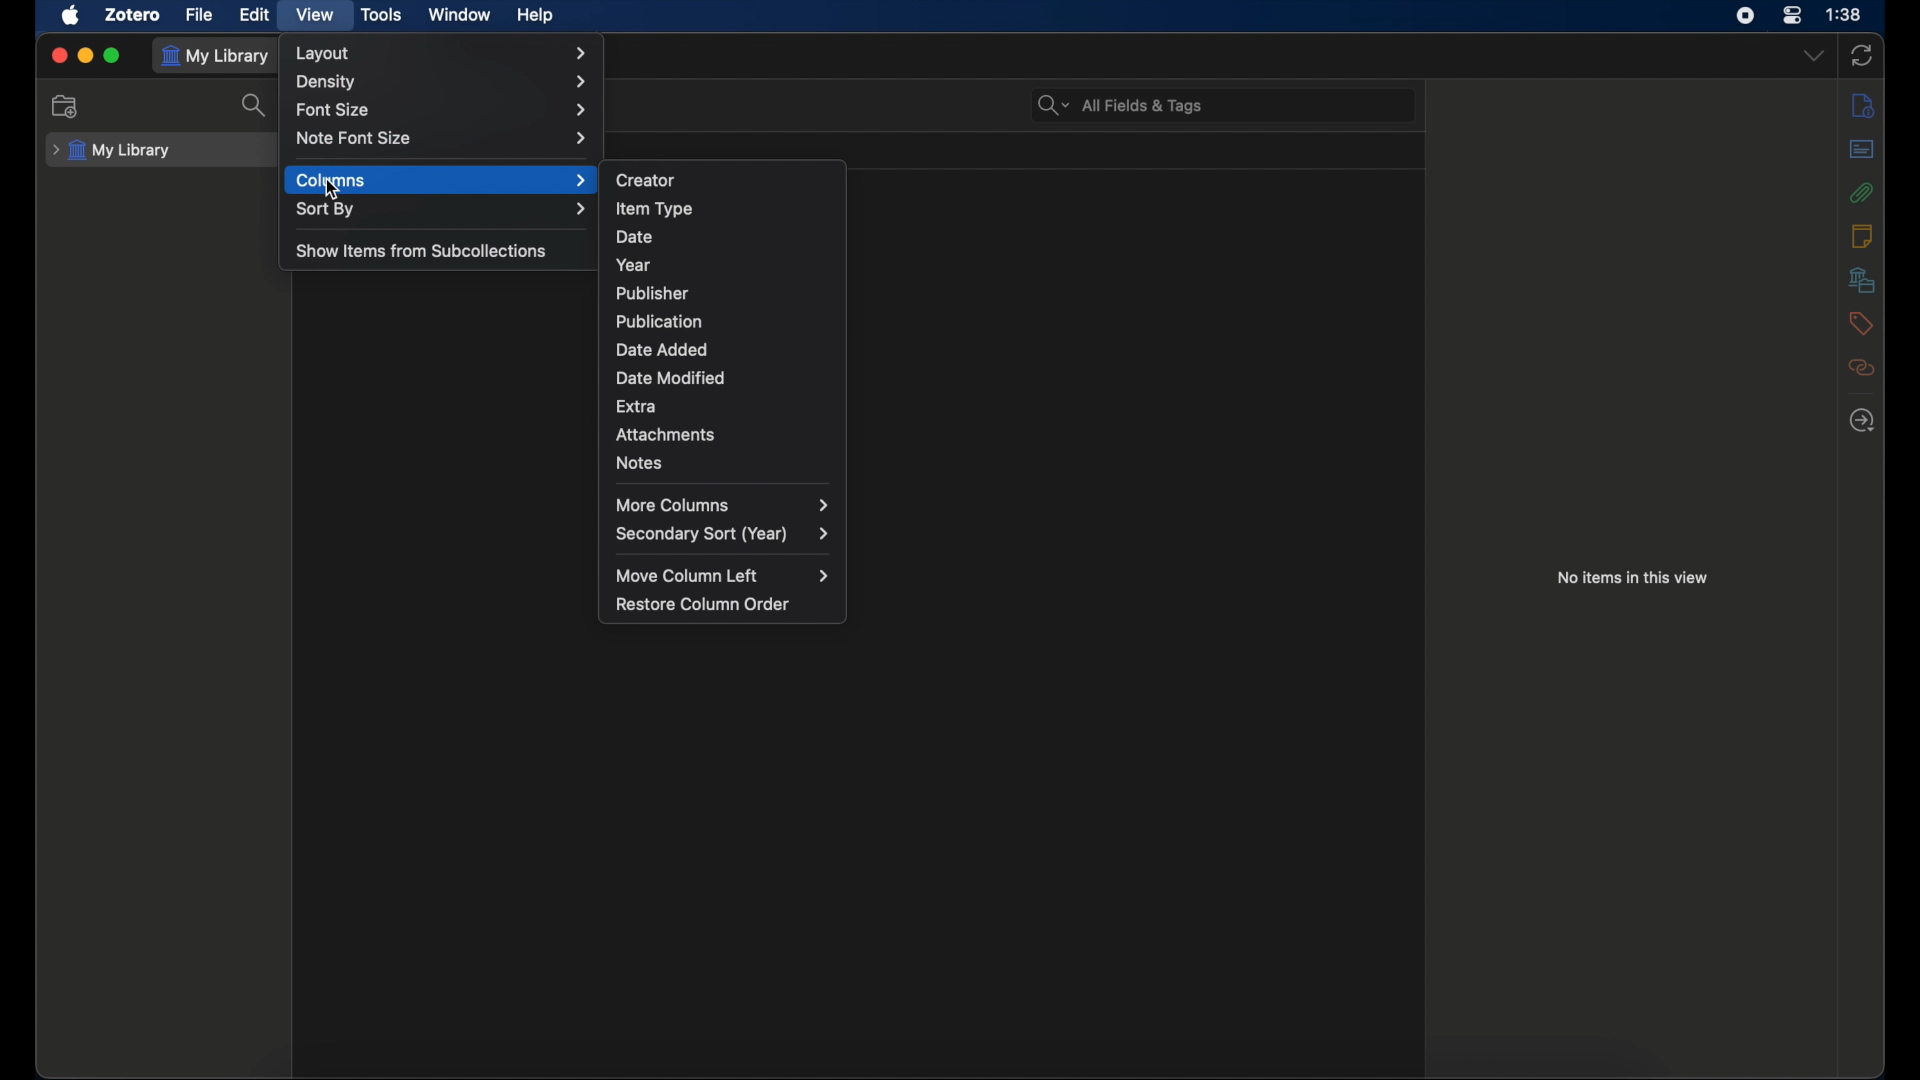 This screenshot has width=1920, height=1080. What do you see at coordinates (1844, 15) in the screenshot?
I see `time (1:38)` at bounding box center [1844, 15].